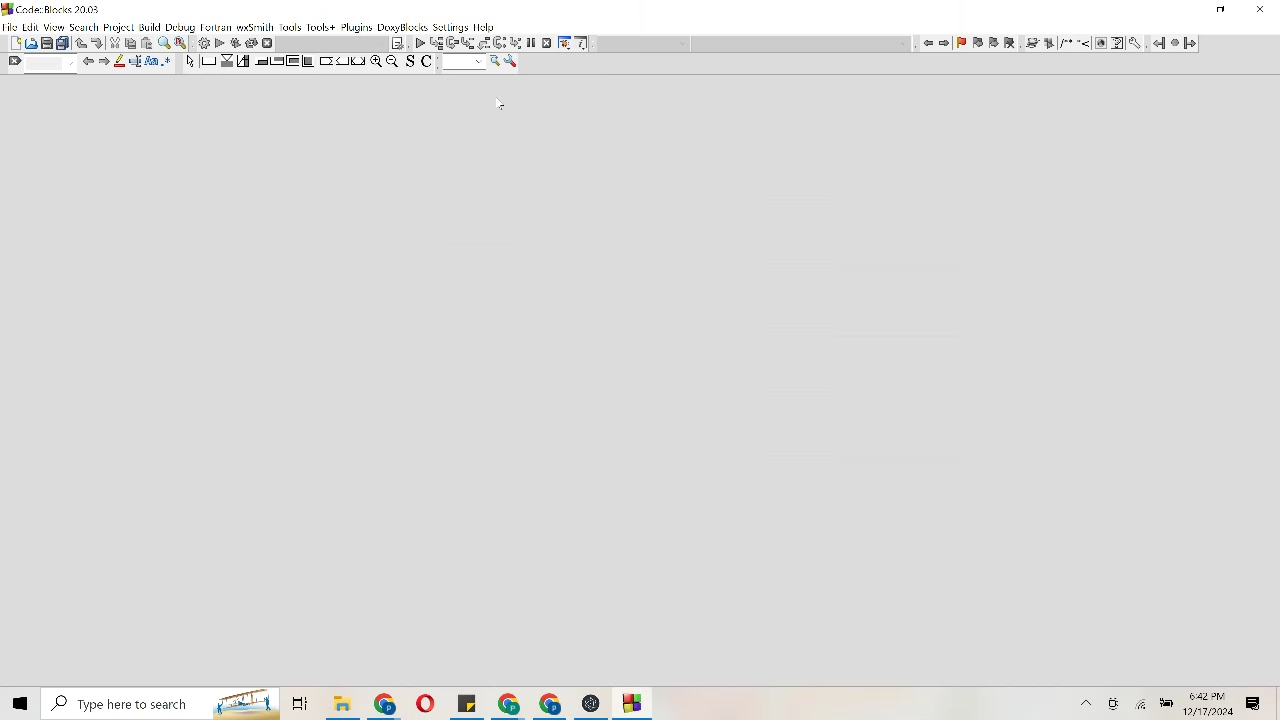  Describe the element at coordinates (551, 704) in the screenshot. I see `File` at that location.